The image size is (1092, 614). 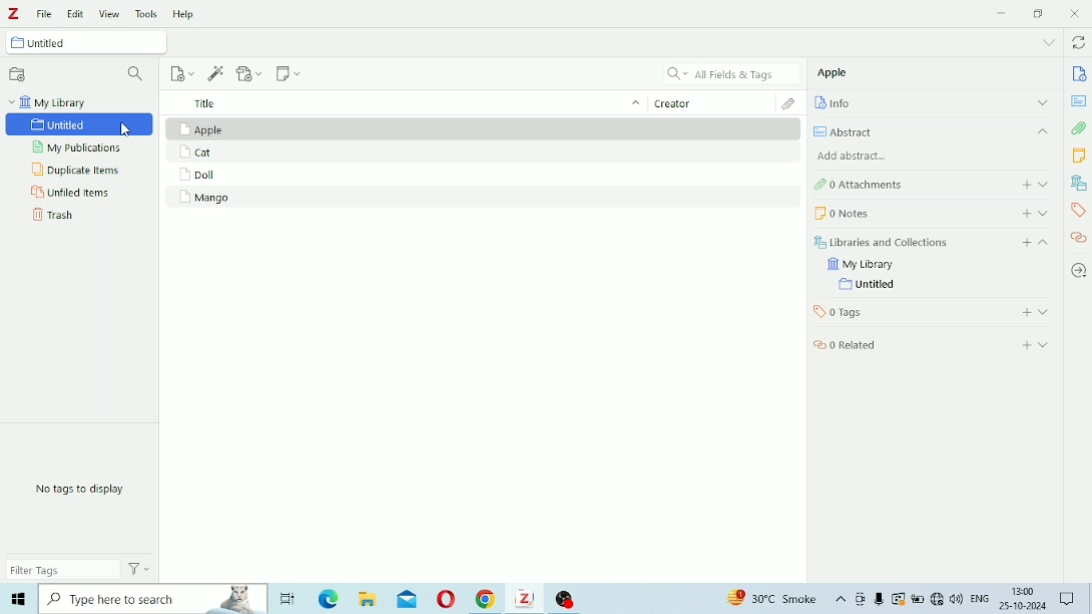 What do you see at coordinates (1022, 598) in the screenshot?
I see `` at bounding box center [1022, 598].